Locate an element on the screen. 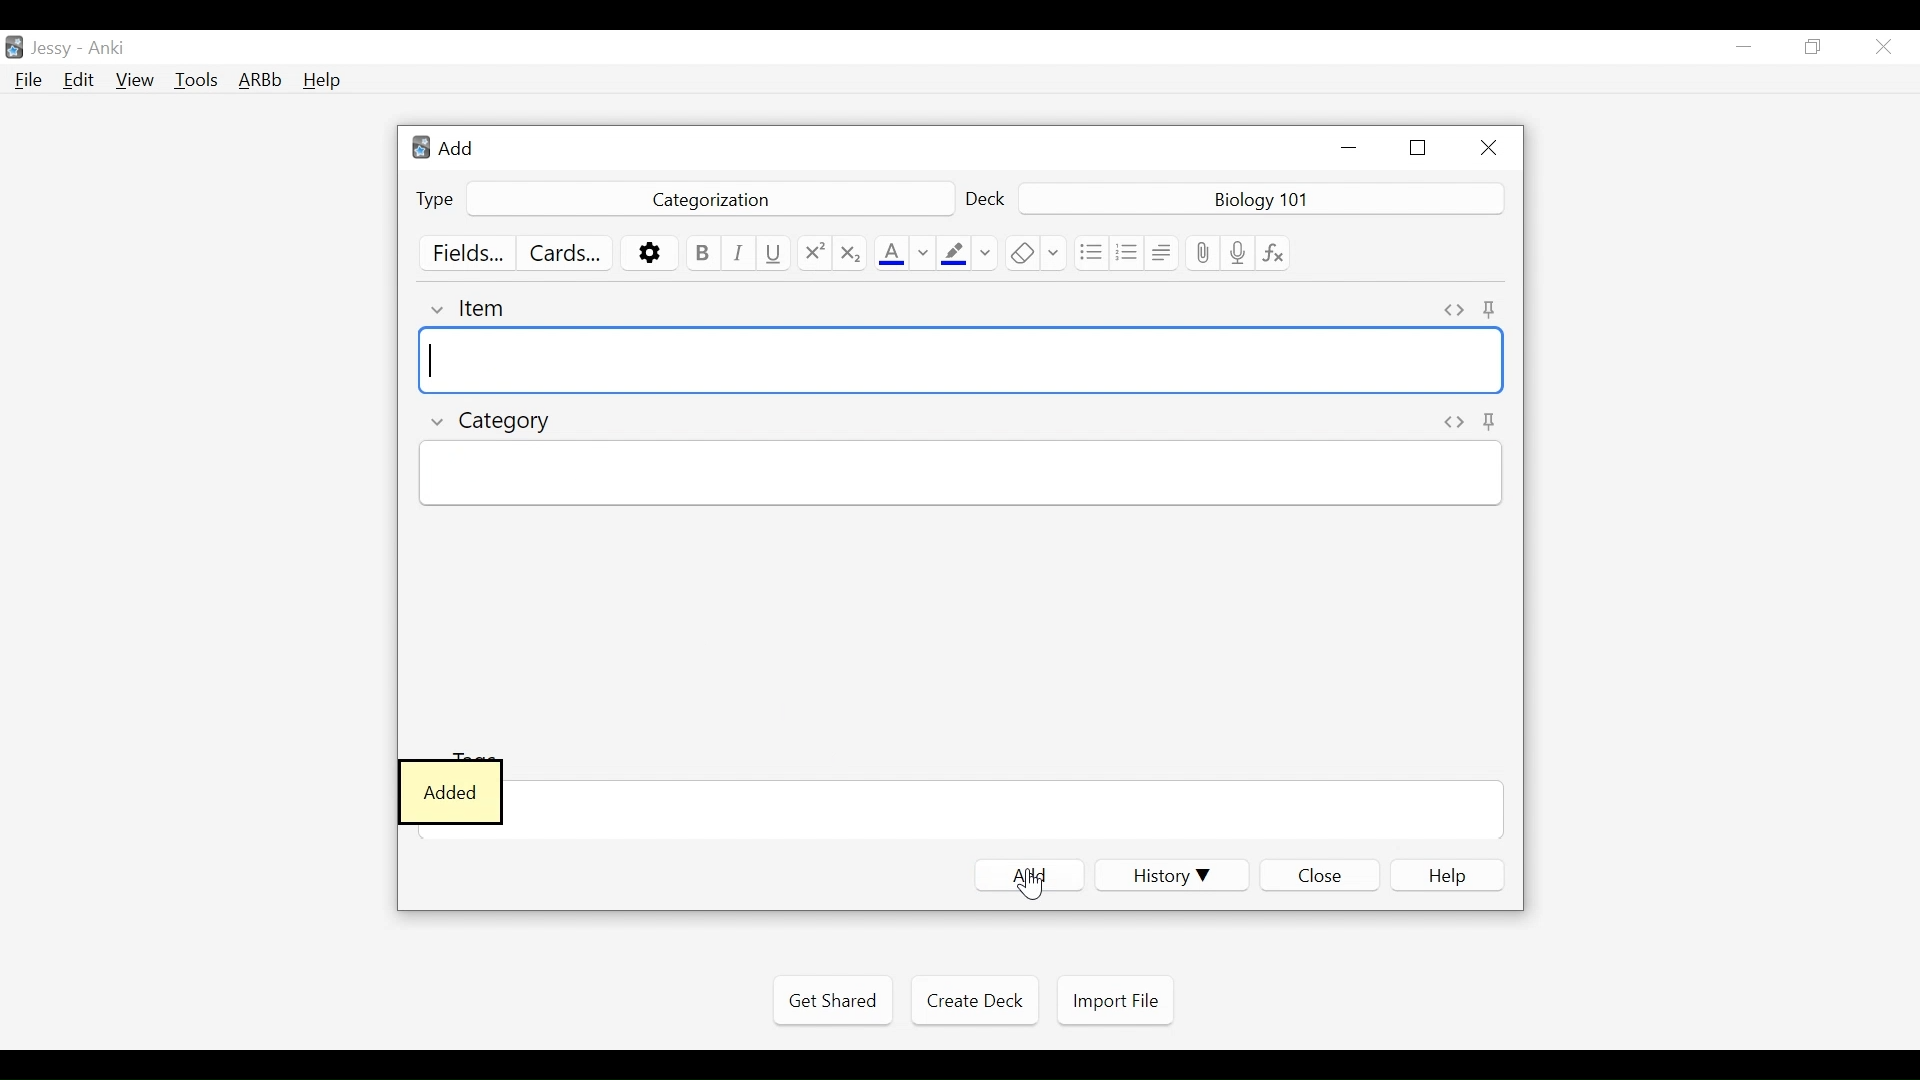 The height and width of the screenshot is (1080, 1920). Edit is located at coordinates (77, 82).